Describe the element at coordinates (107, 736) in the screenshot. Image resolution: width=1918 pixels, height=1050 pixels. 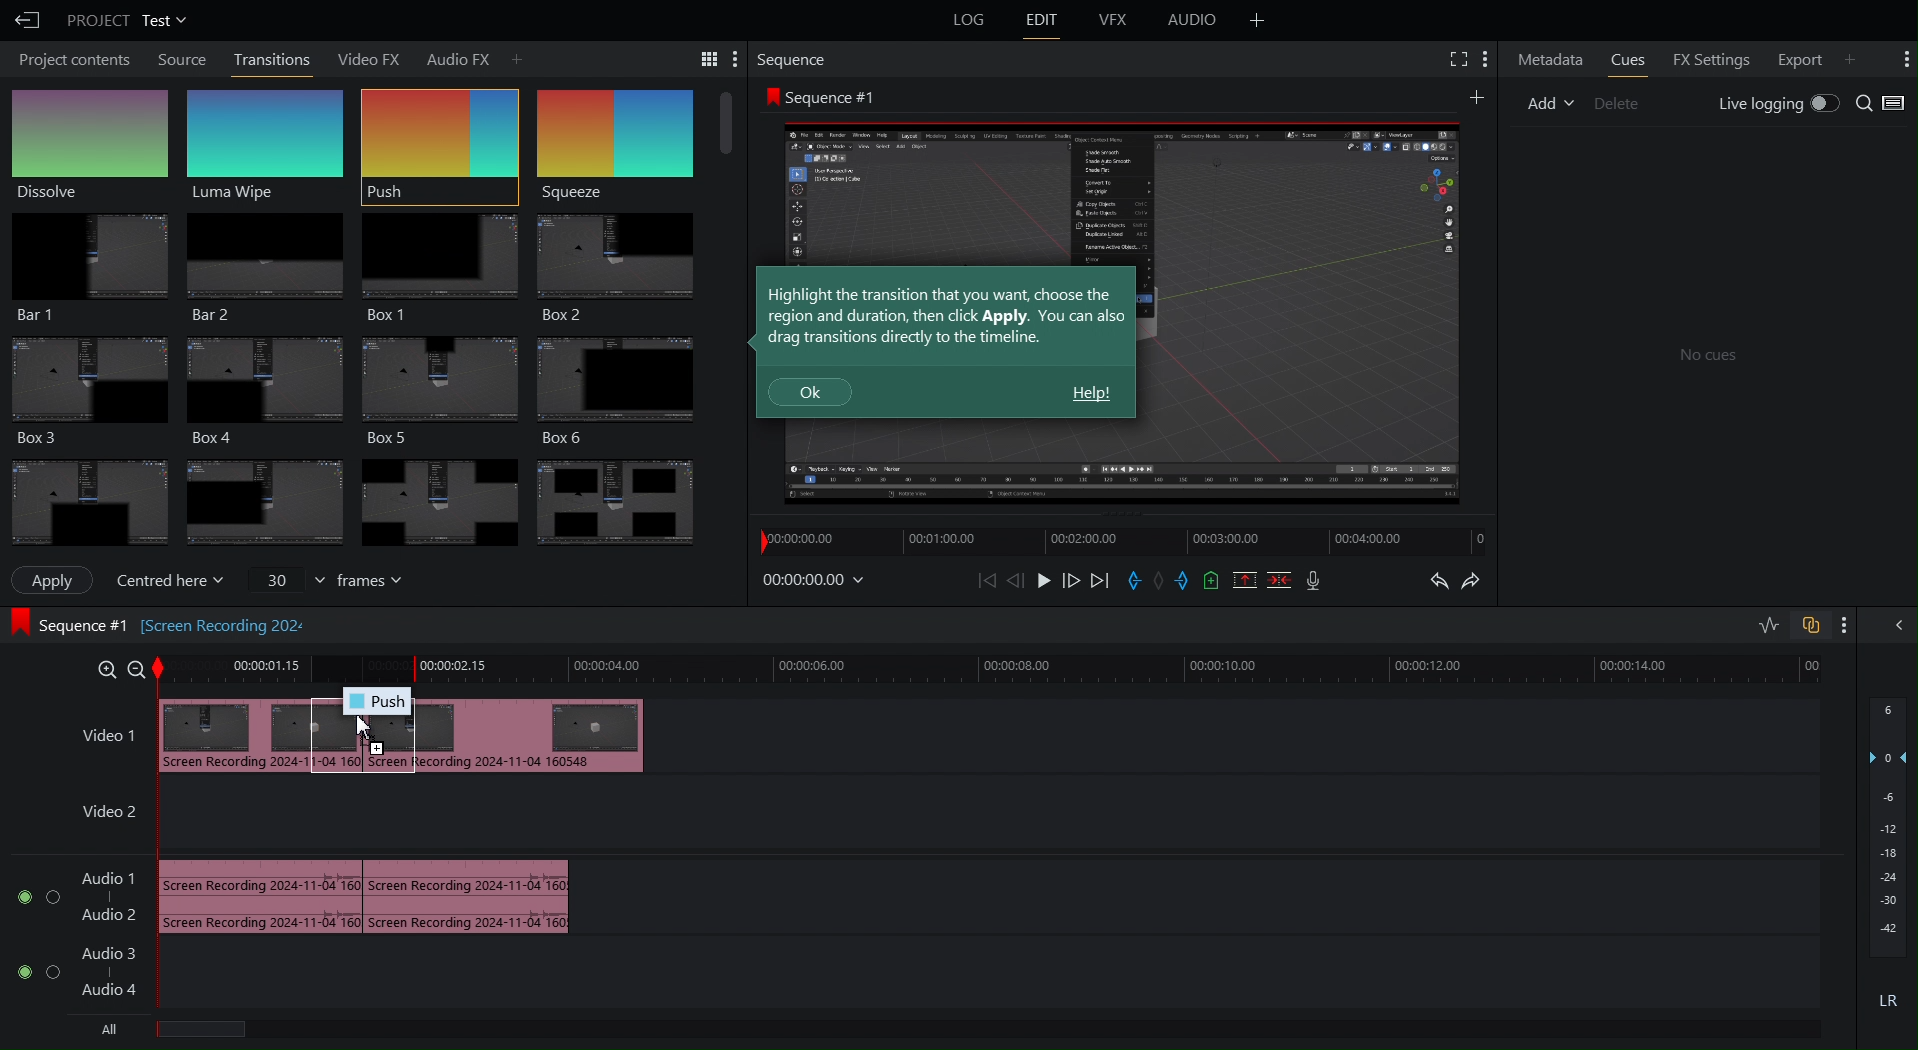
I see `Video 1` at that location.